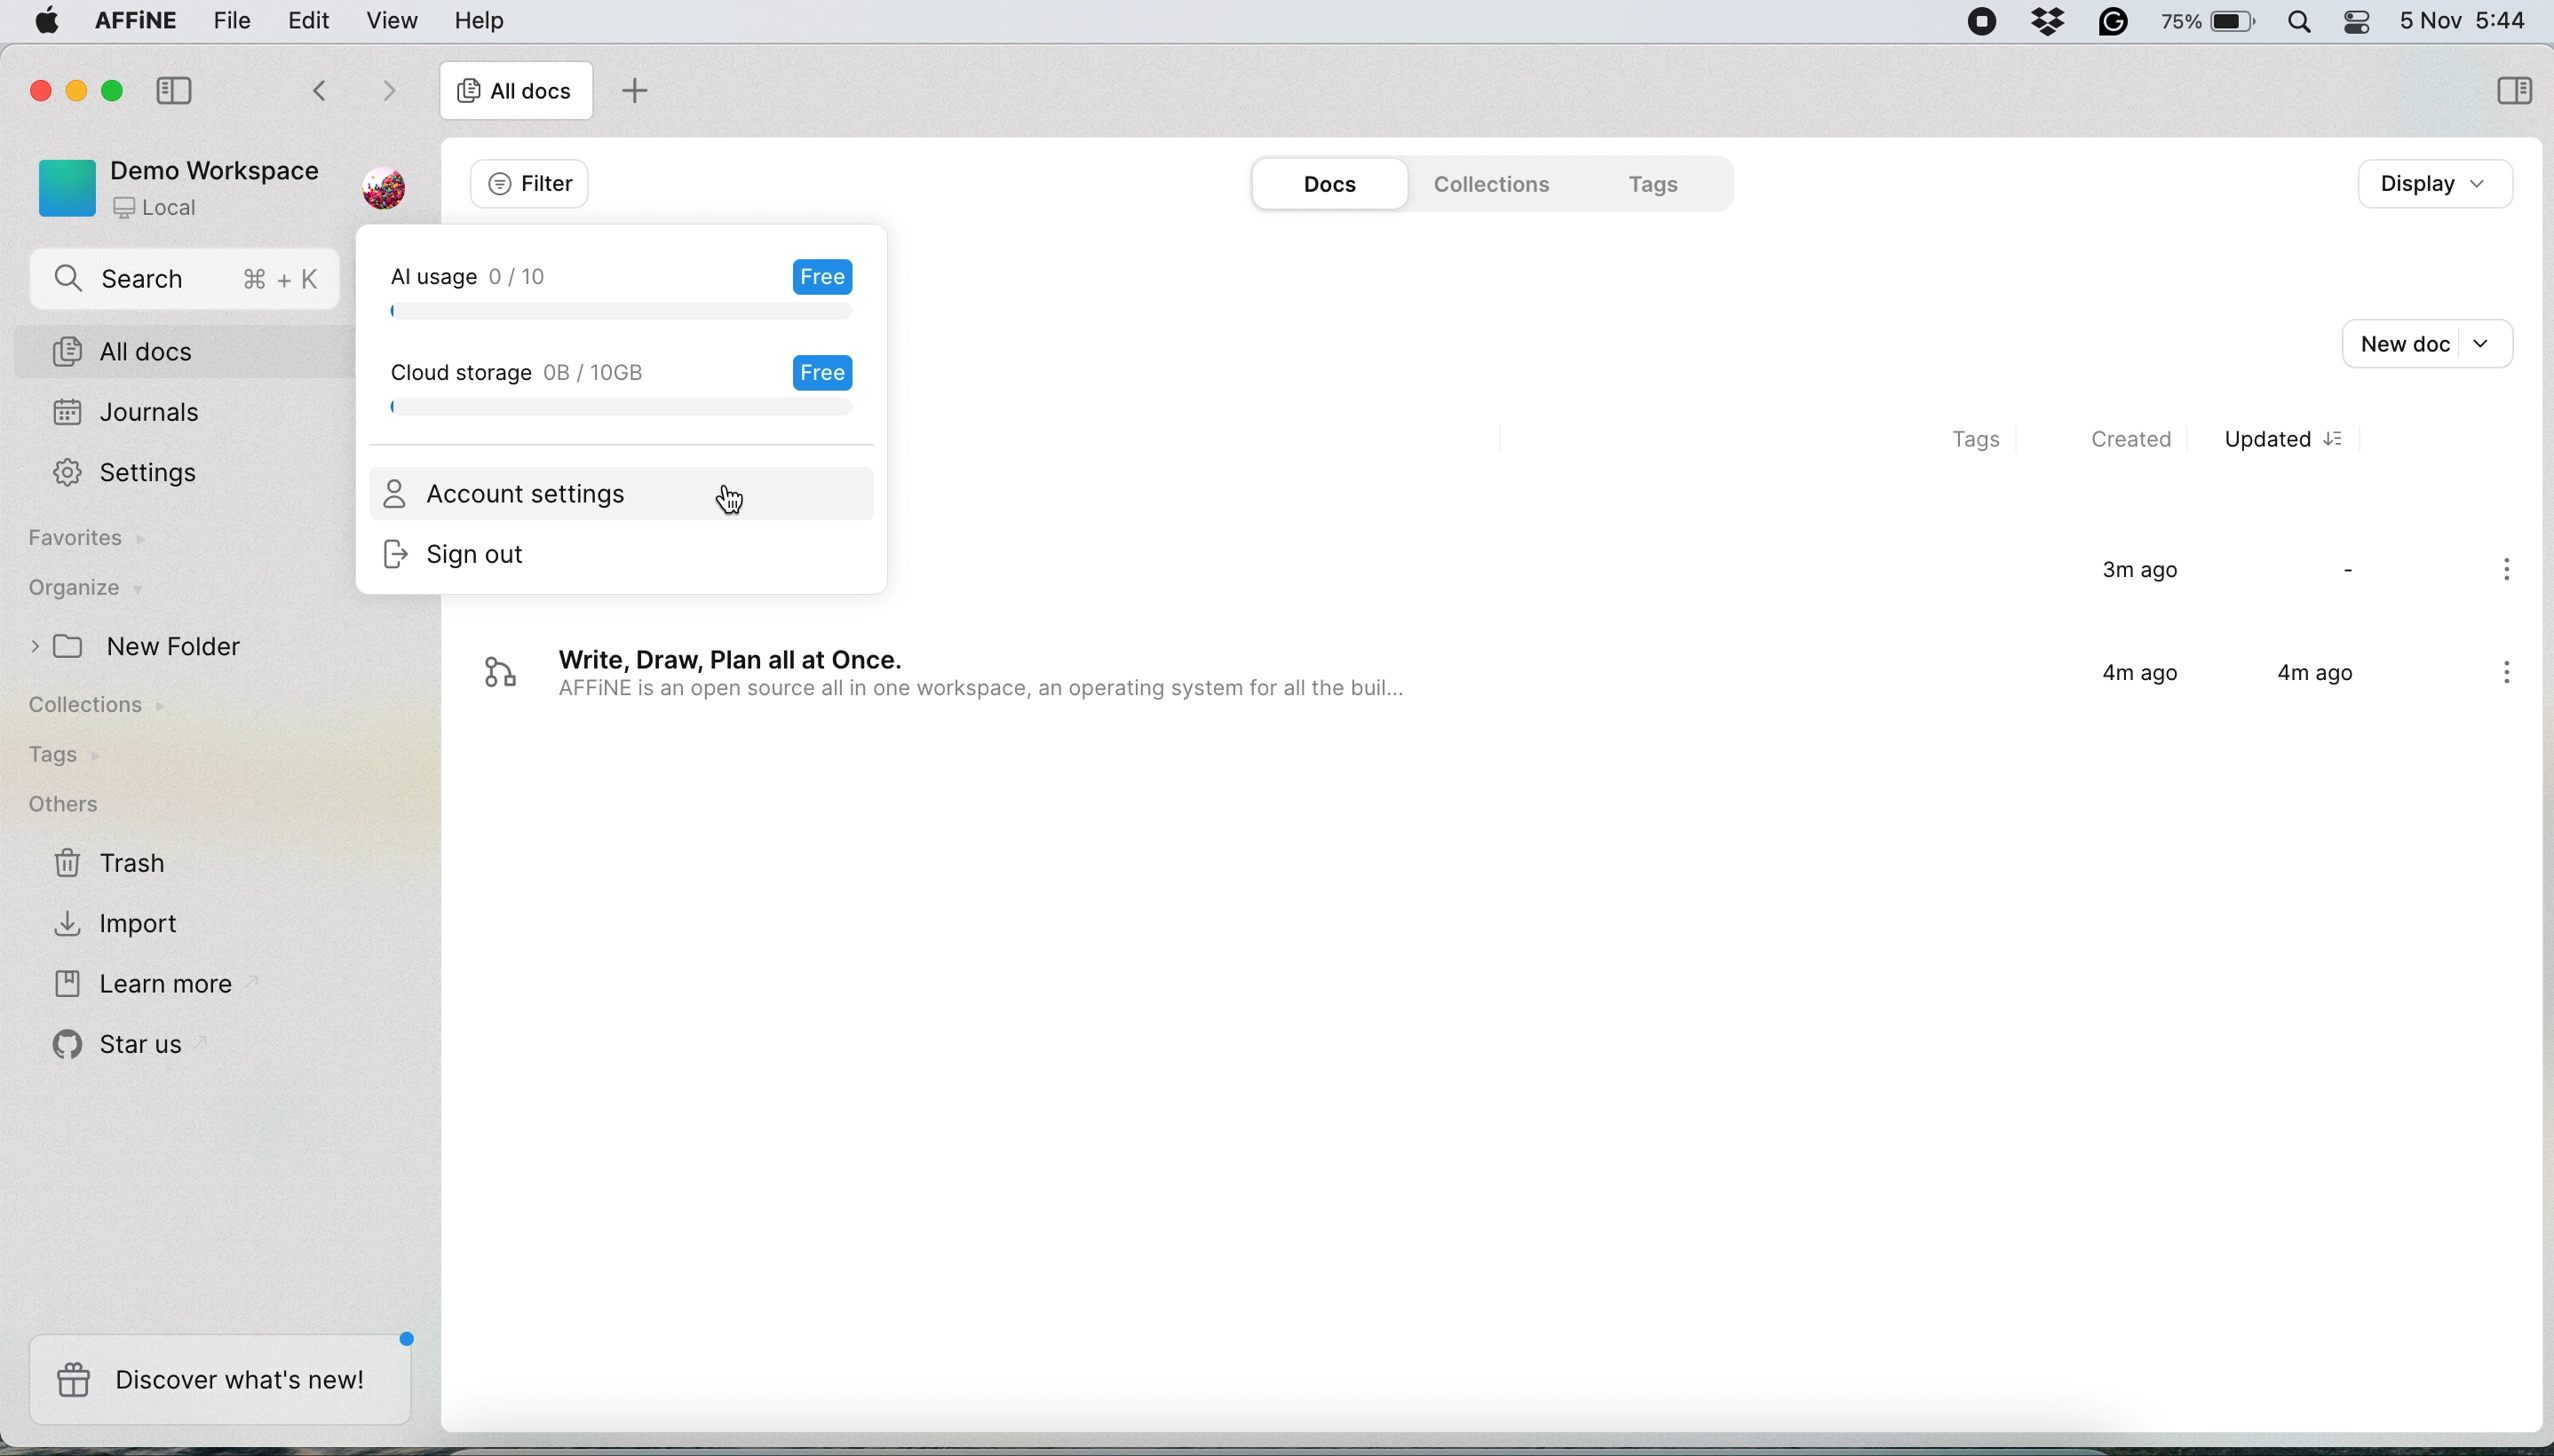 The image size is (2554, 1456). I want to click on maximise, so click(119, 90).